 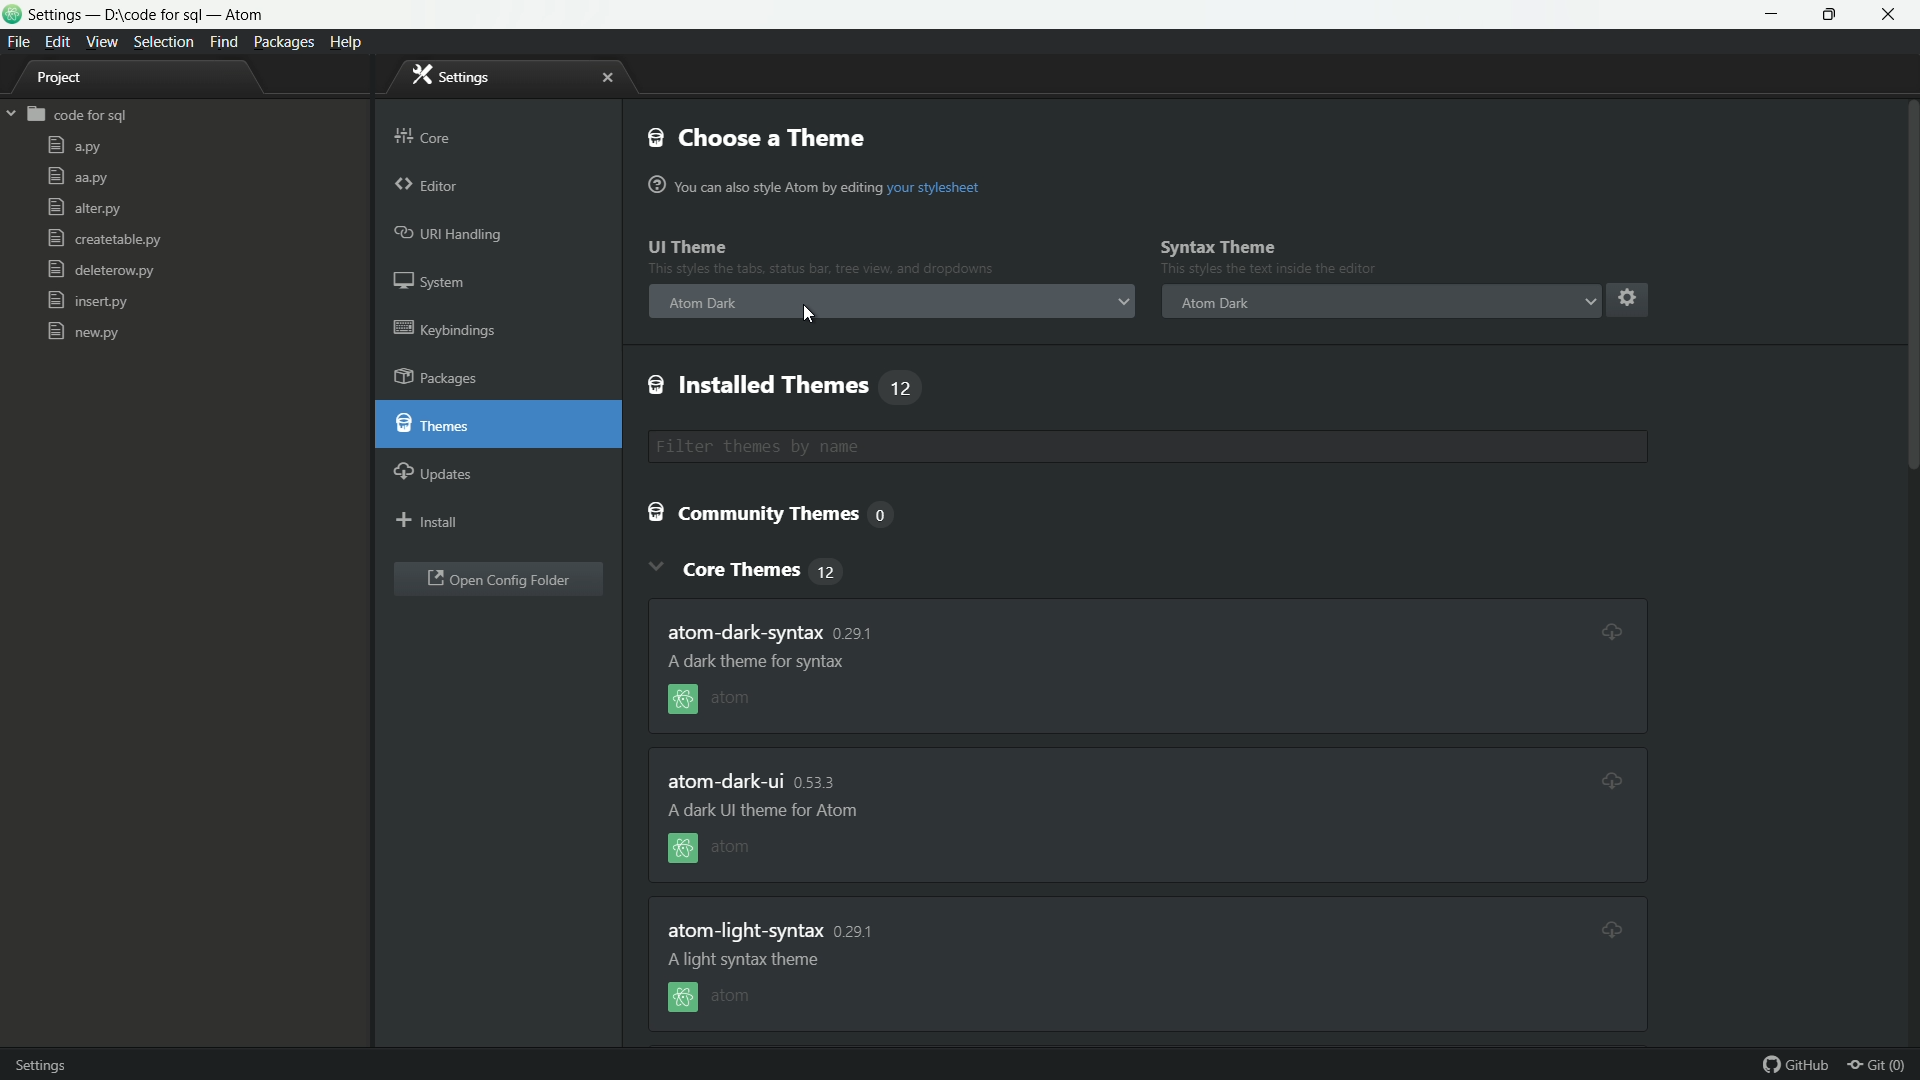 I want to click on atom, so click(x=718, y=997).